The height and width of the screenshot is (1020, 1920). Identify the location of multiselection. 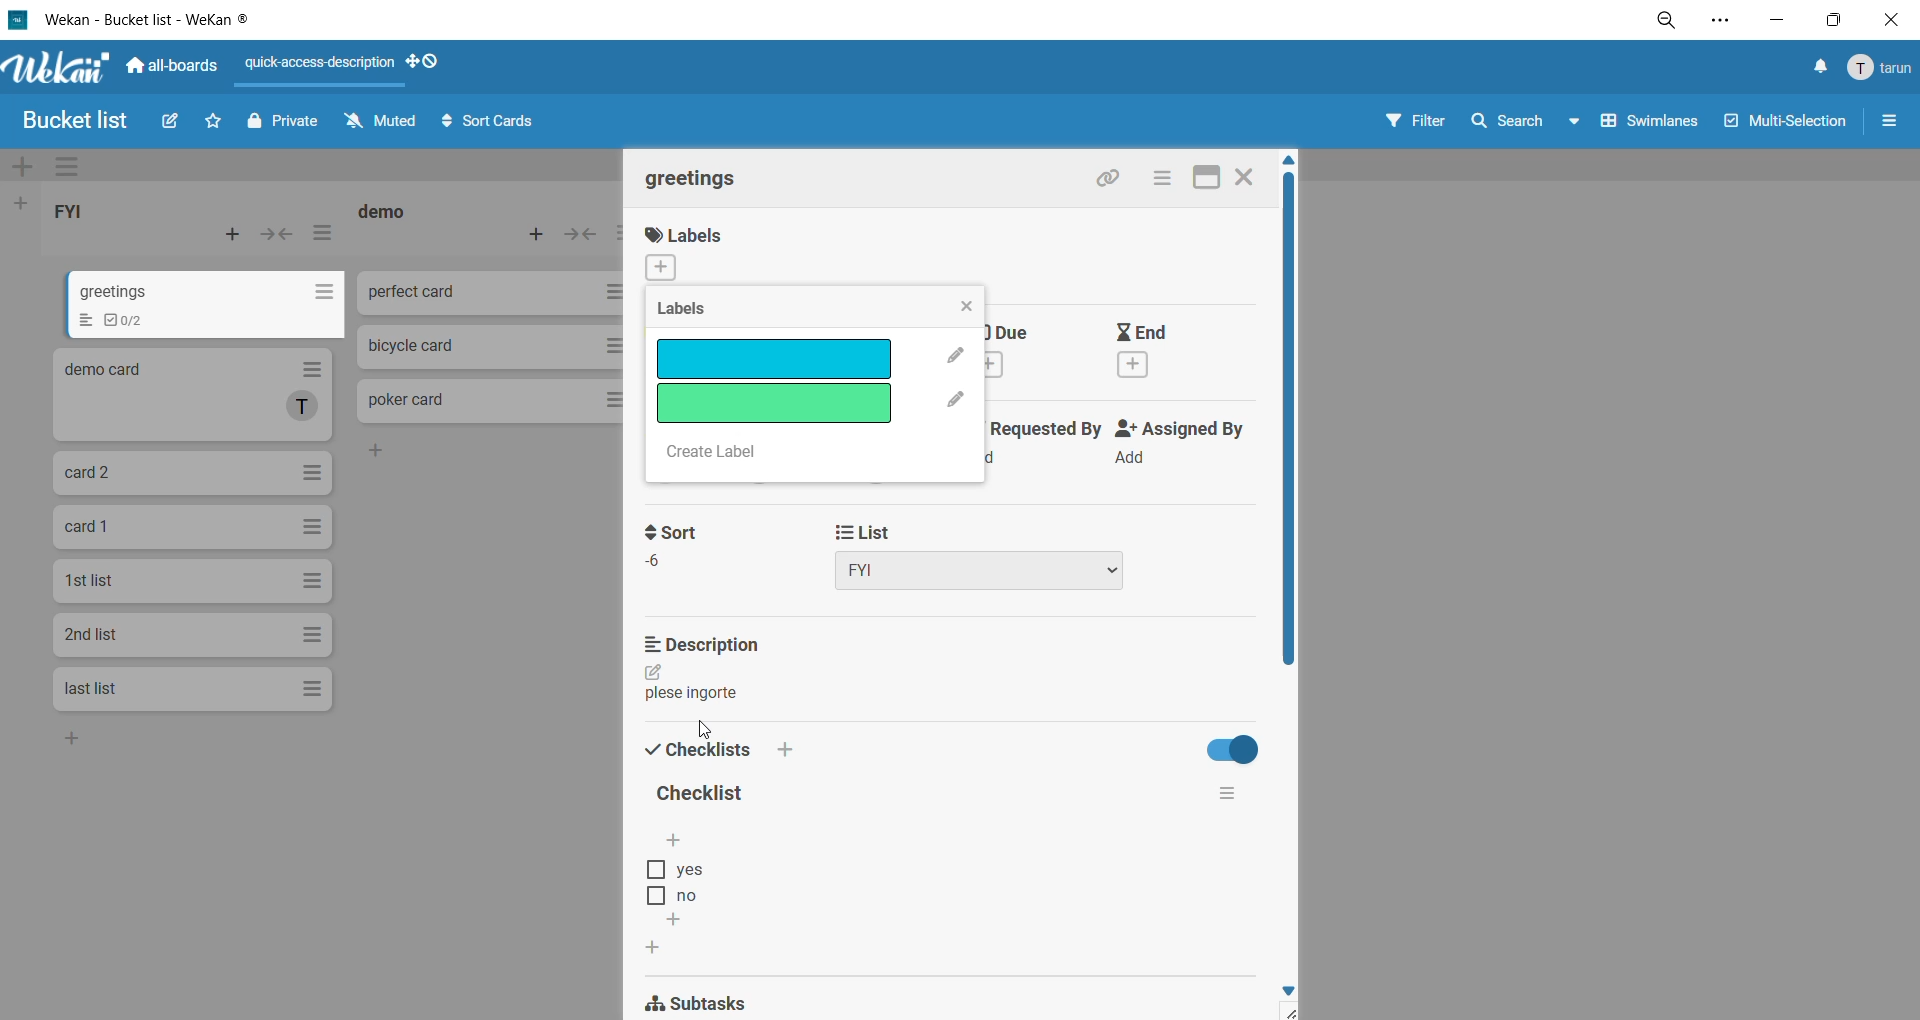
(1786, 129).